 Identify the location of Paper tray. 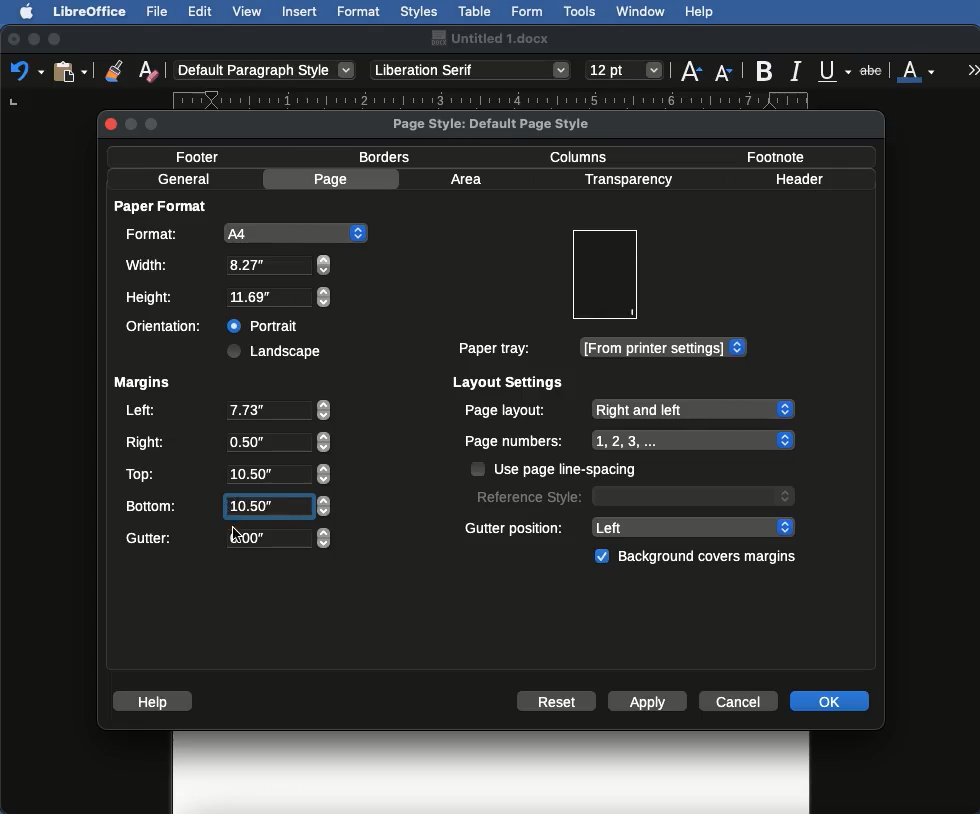
(601, 348).